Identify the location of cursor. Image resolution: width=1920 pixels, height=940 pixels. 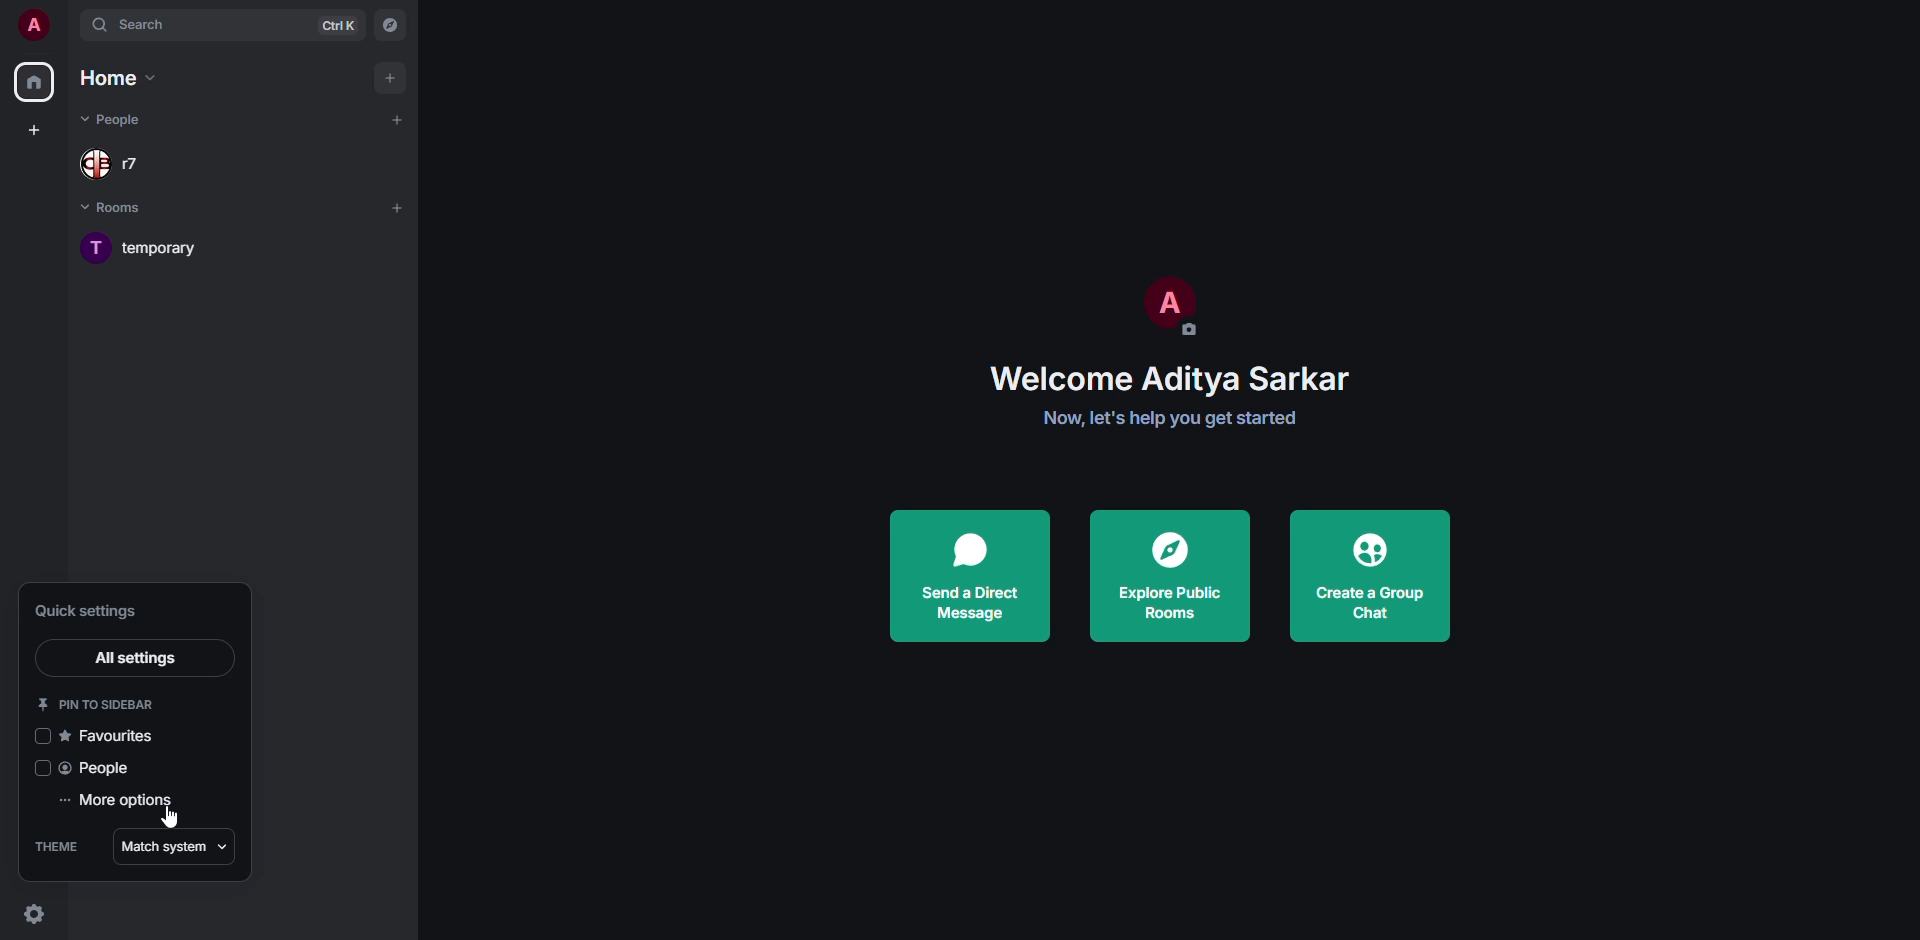
(171, 822).